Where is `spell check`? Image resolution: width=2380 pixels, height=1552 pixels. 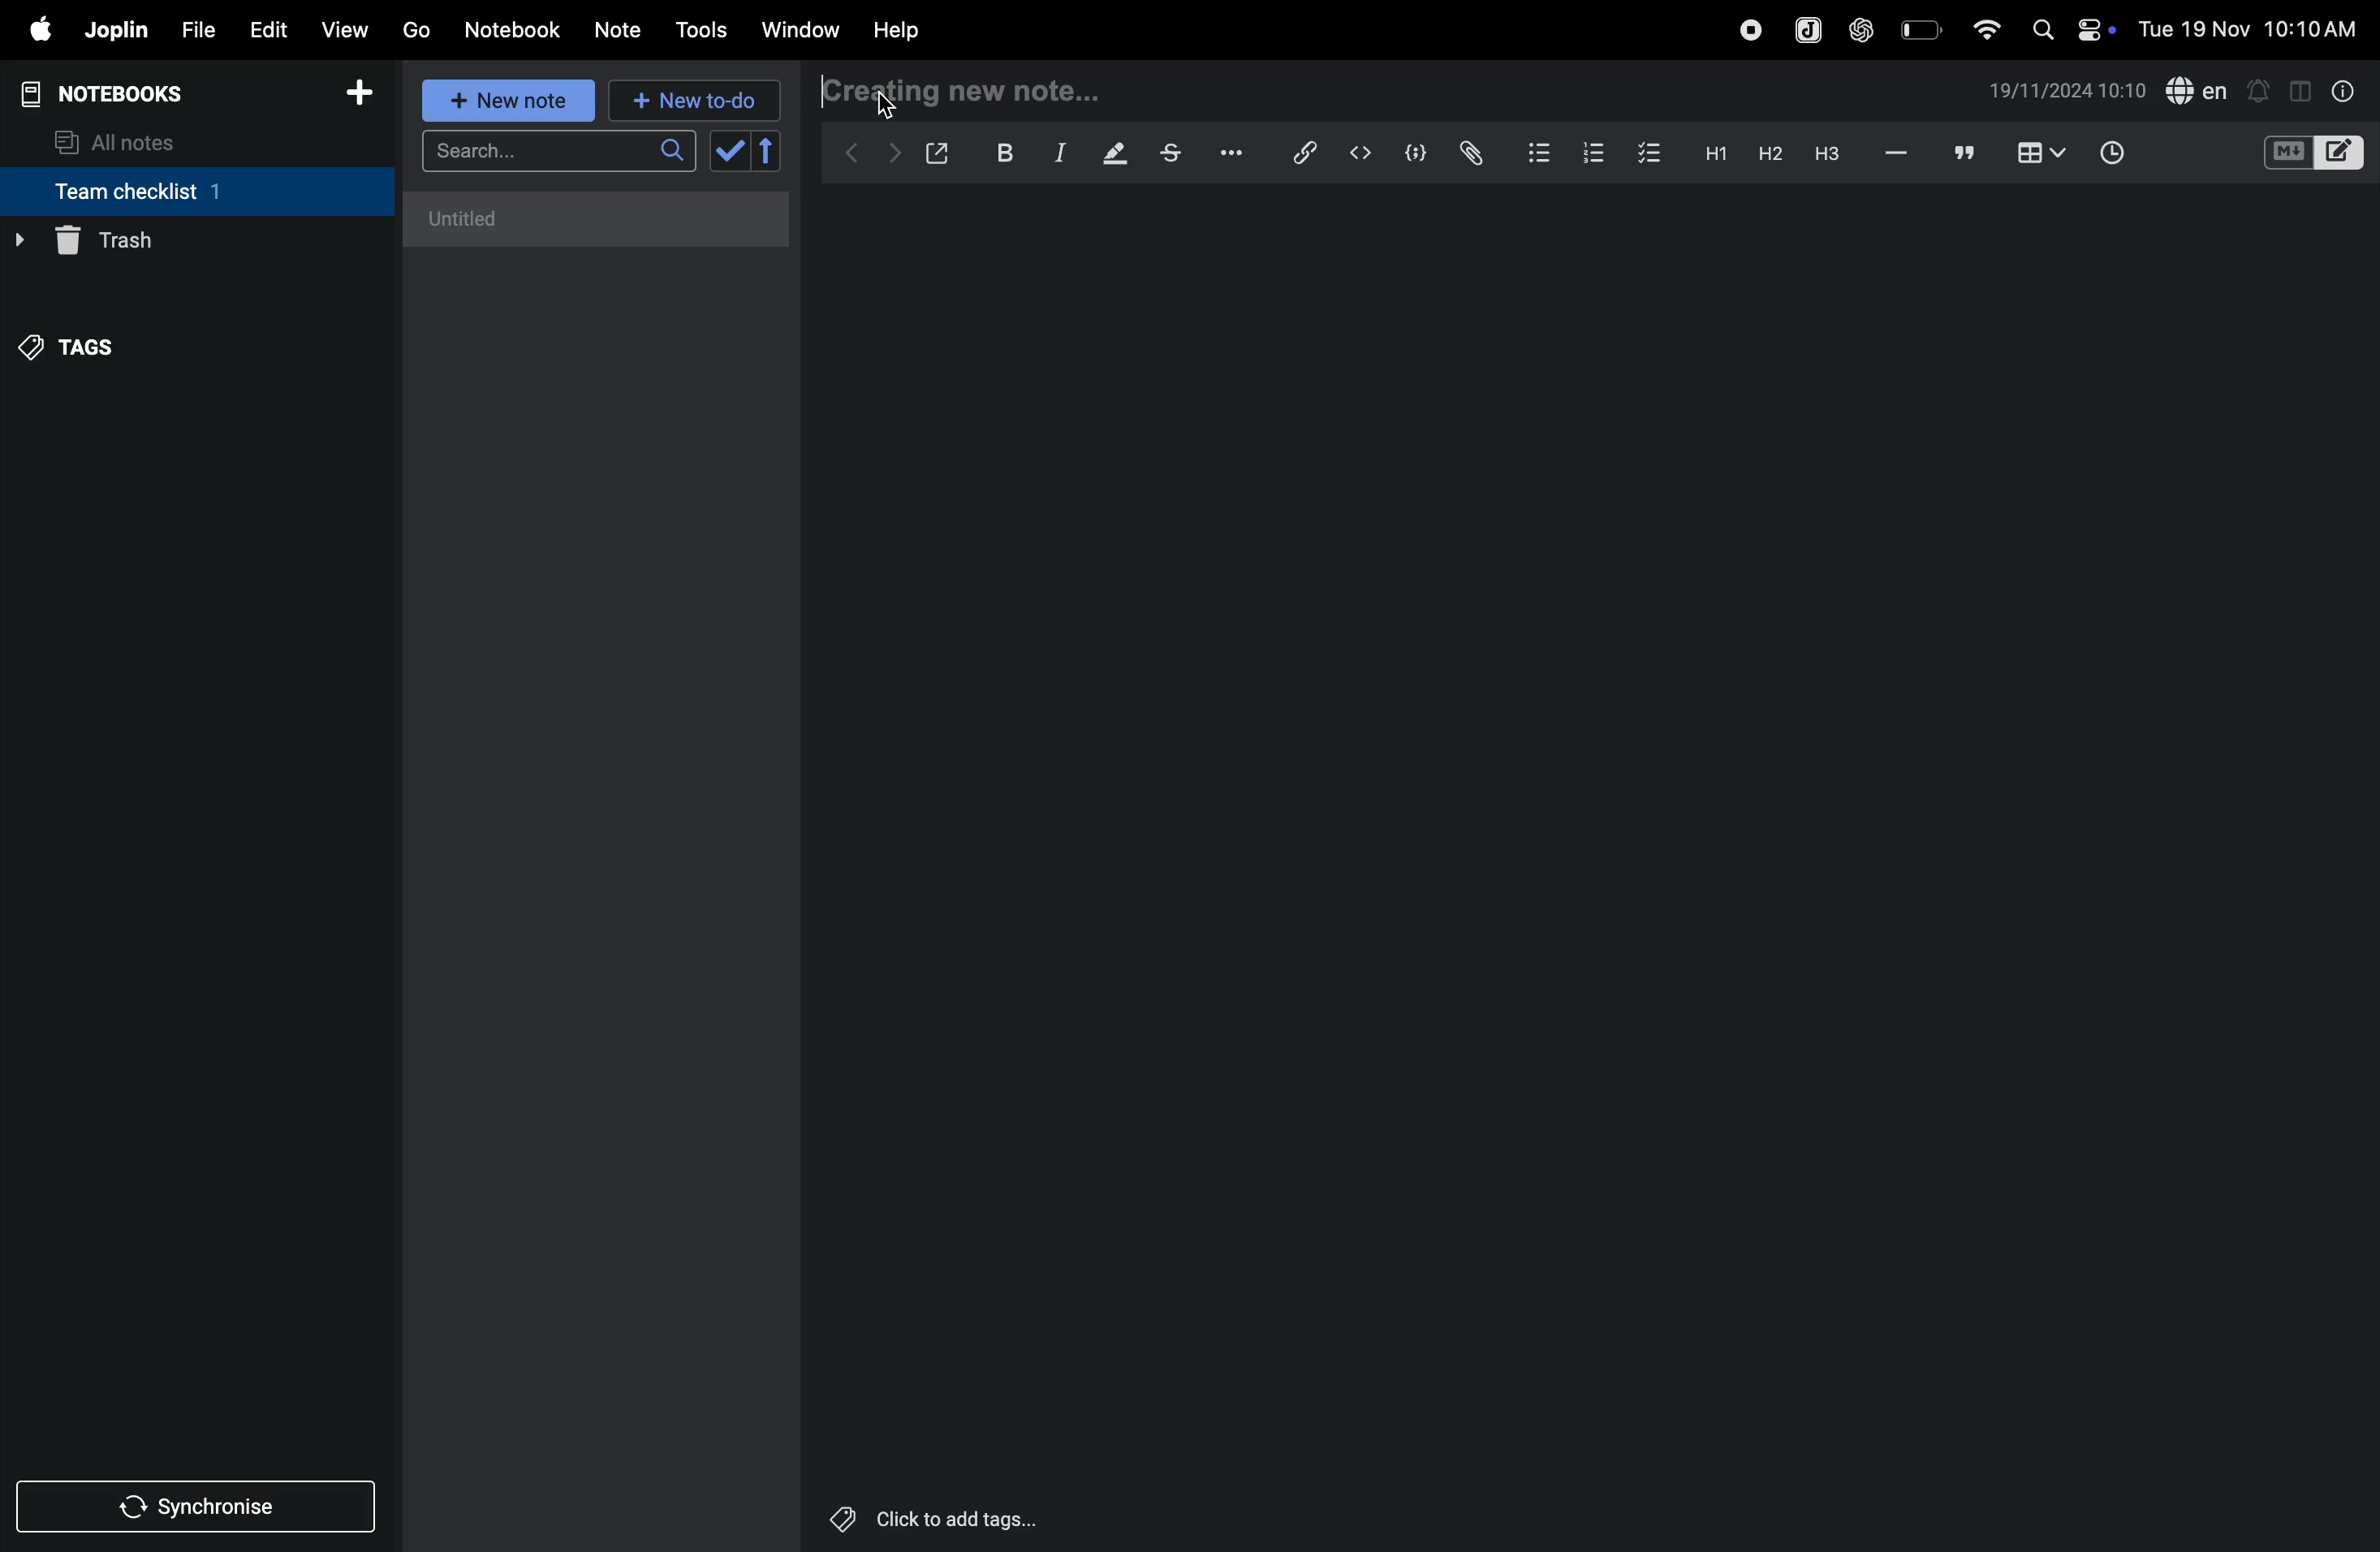
spell check is located at coordinates (2199, 90).